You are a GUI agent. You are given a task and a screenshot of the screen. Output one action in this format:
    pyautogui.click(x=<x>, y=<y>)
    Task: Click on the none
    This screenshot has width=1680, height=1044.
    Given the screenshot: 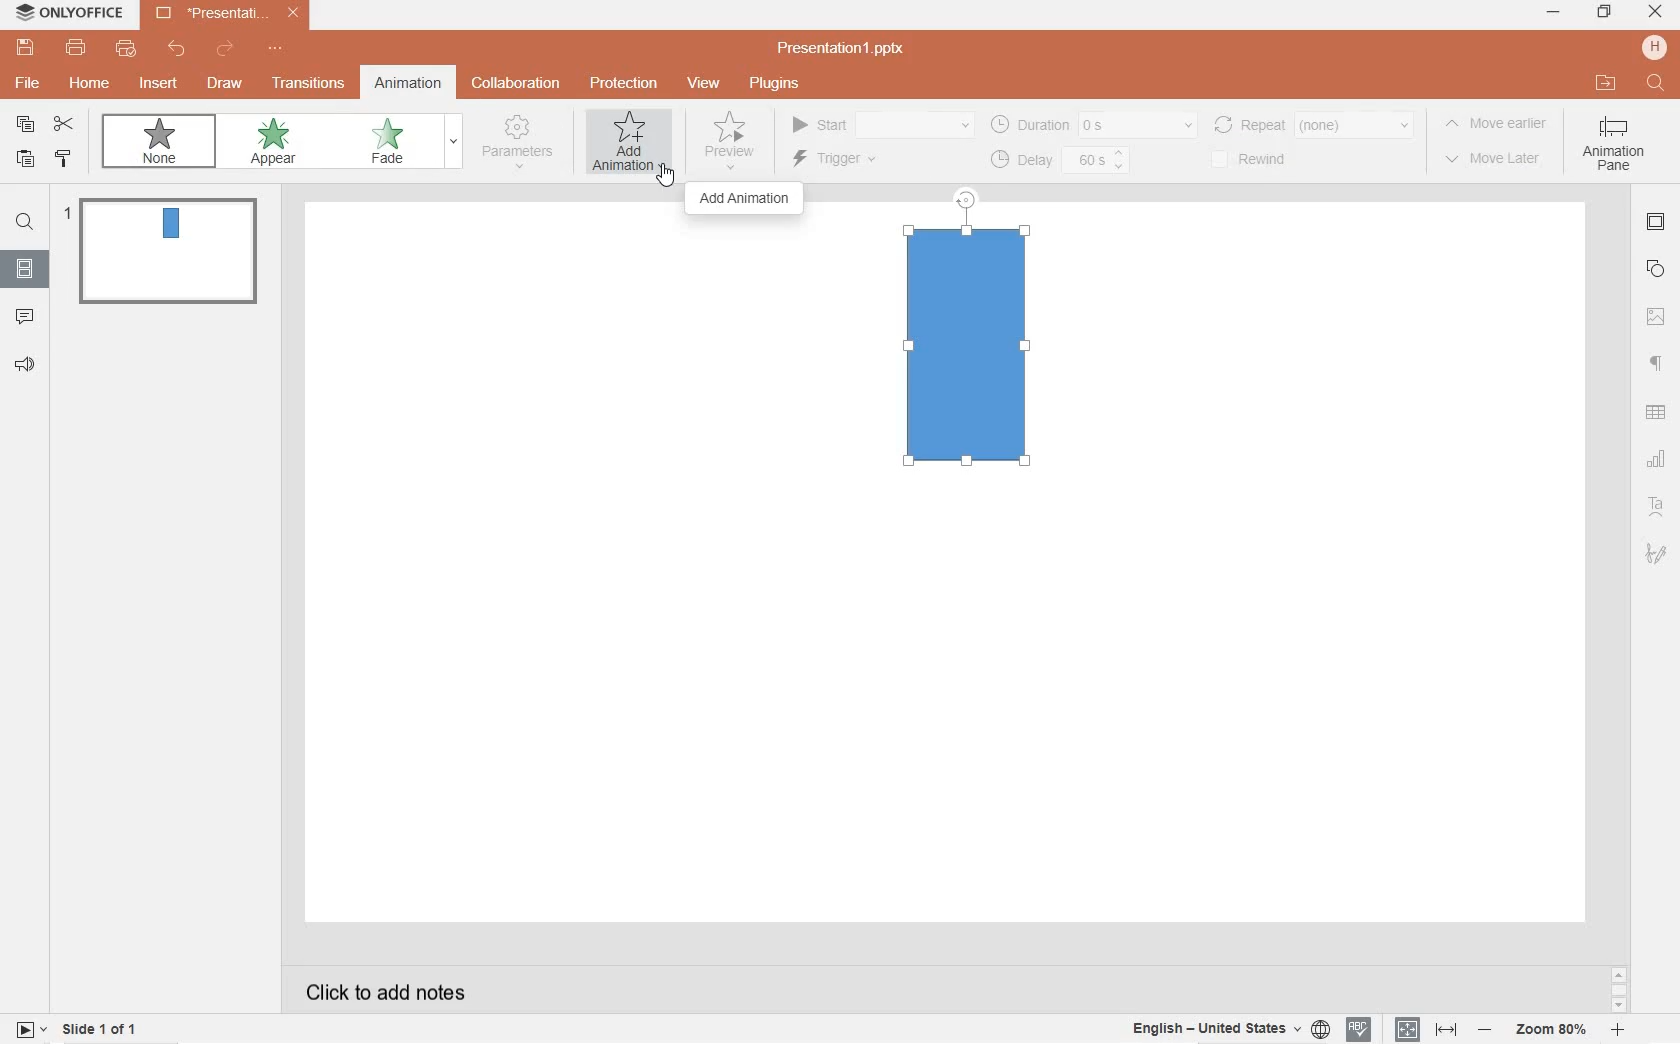 What is the action you would take?
    pyautogui.click(x=159, y=140)
    